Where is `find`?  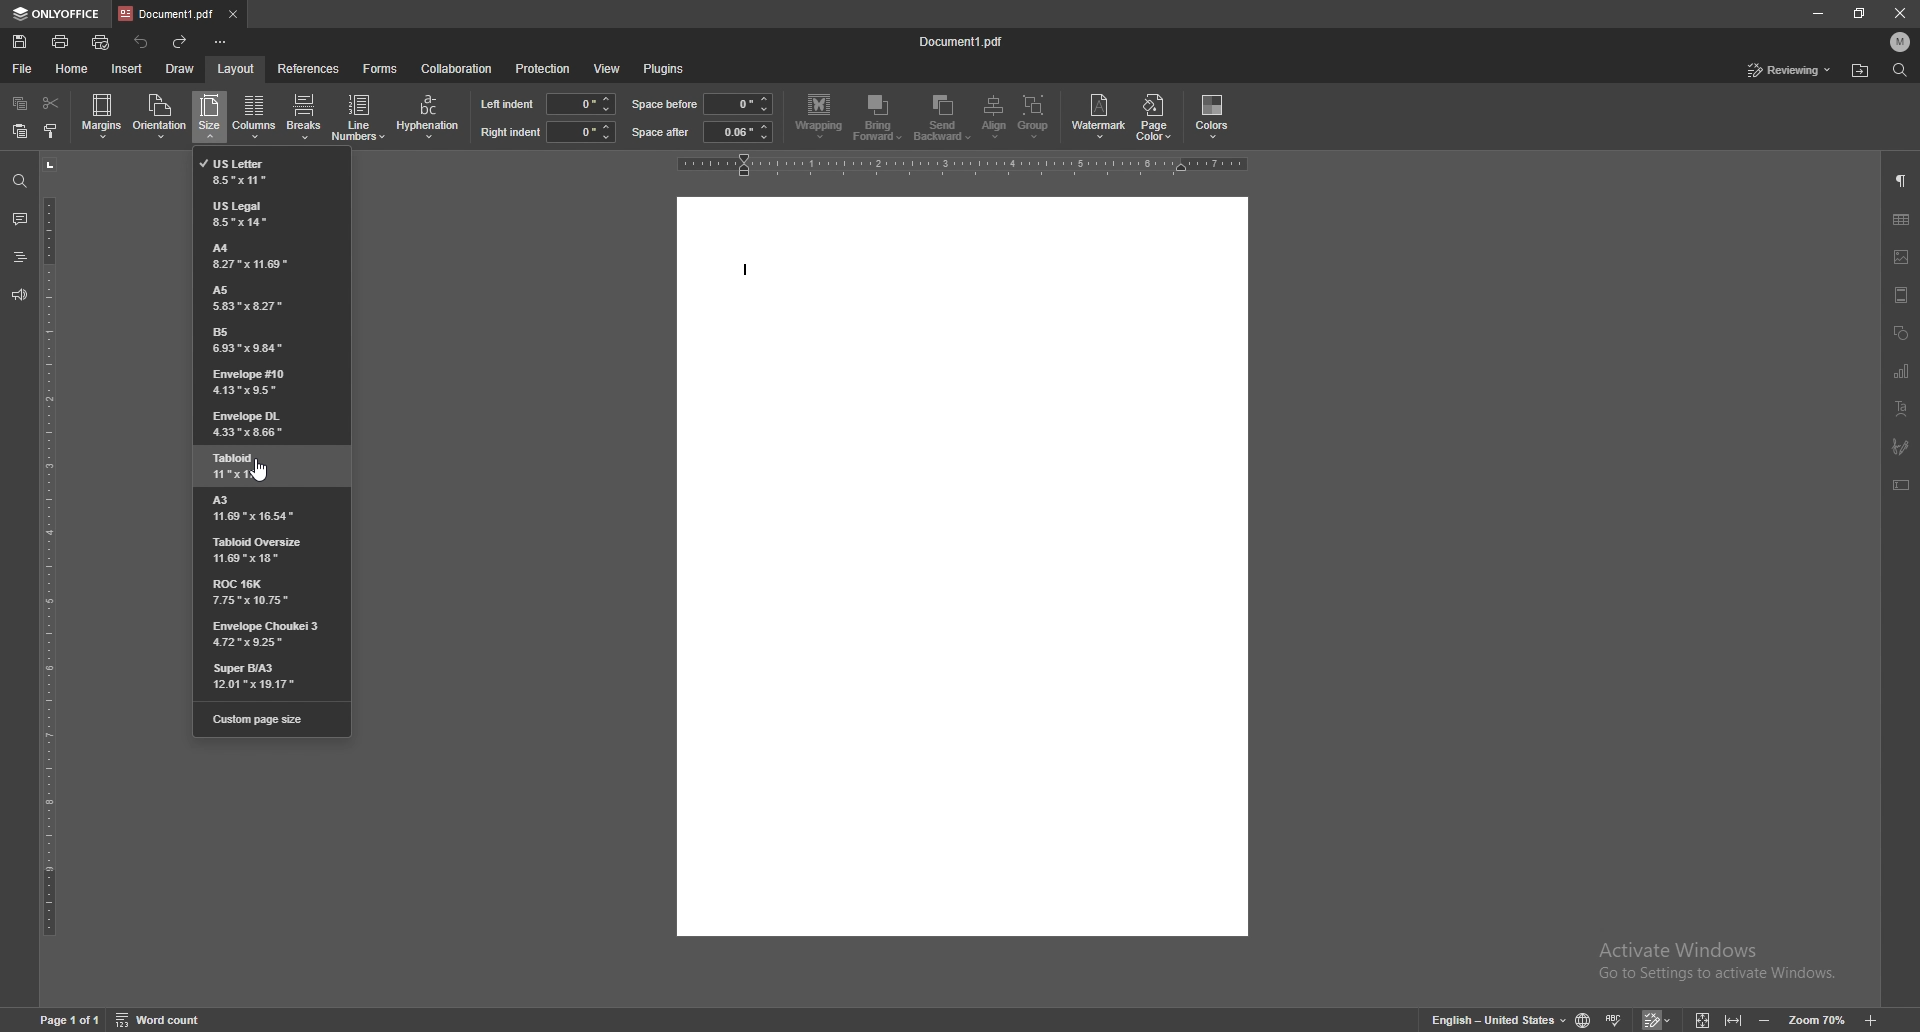 find is located at coordinates (1901, 70).